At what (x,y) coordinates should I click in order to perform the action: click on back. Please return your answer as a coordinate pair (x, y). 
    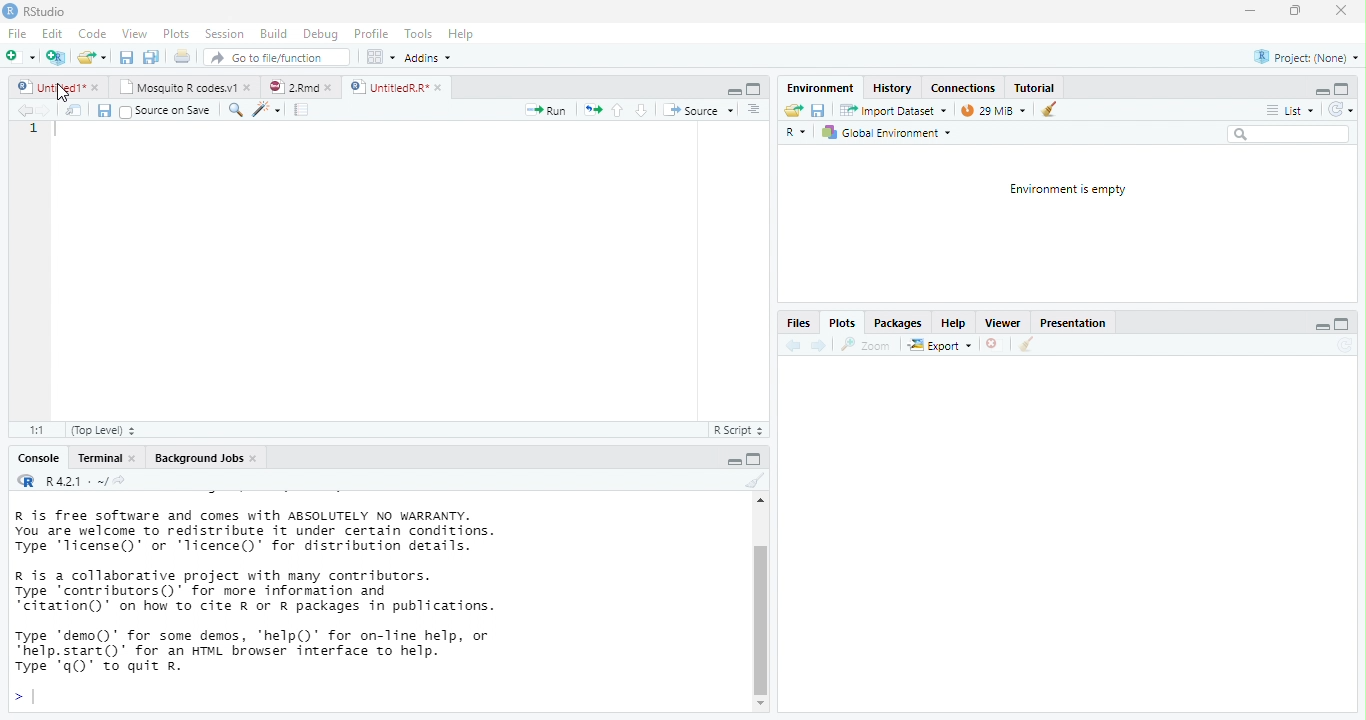
    Looking at the image, I should click on (791, 345).